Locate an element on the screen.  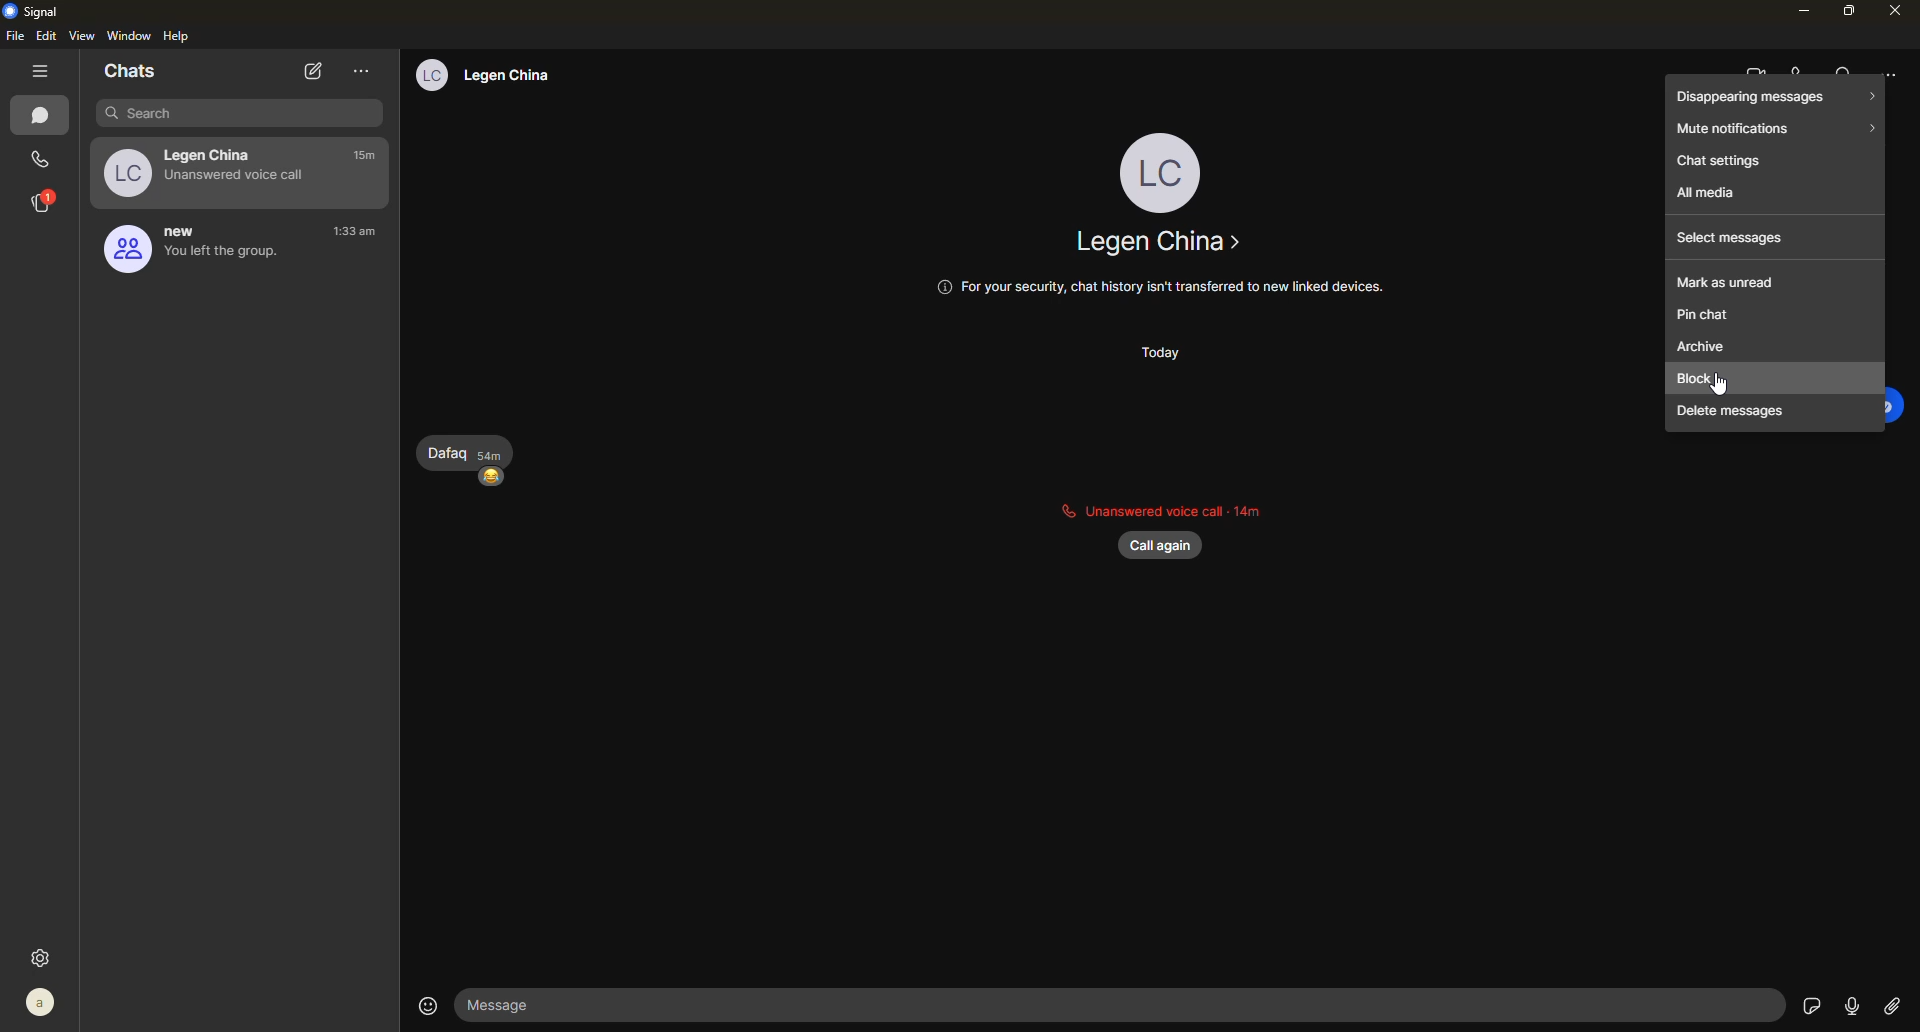
chats is located at coordinates (44, 118).